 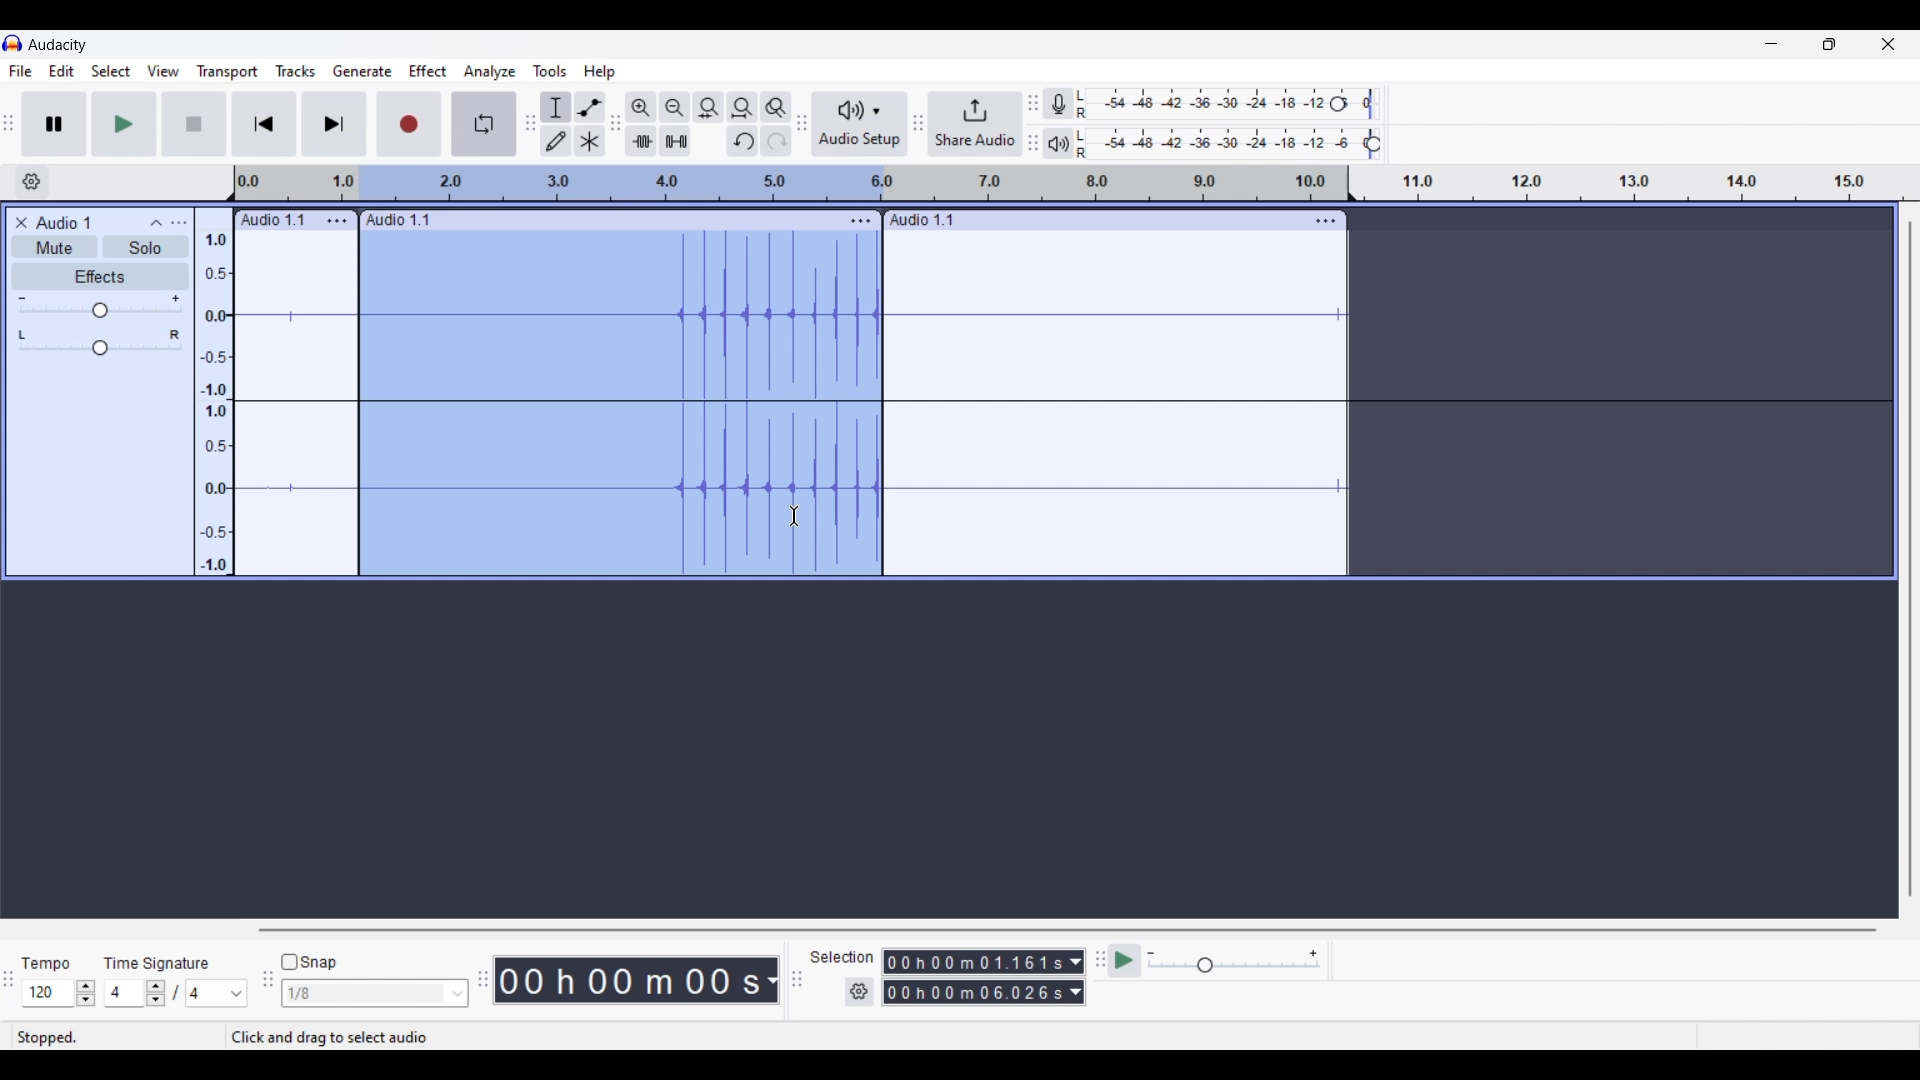 What do you see at coordinates (334, 123) in the screenshot?
I see `Skip/Select to end` at bounding box center [334, 123].